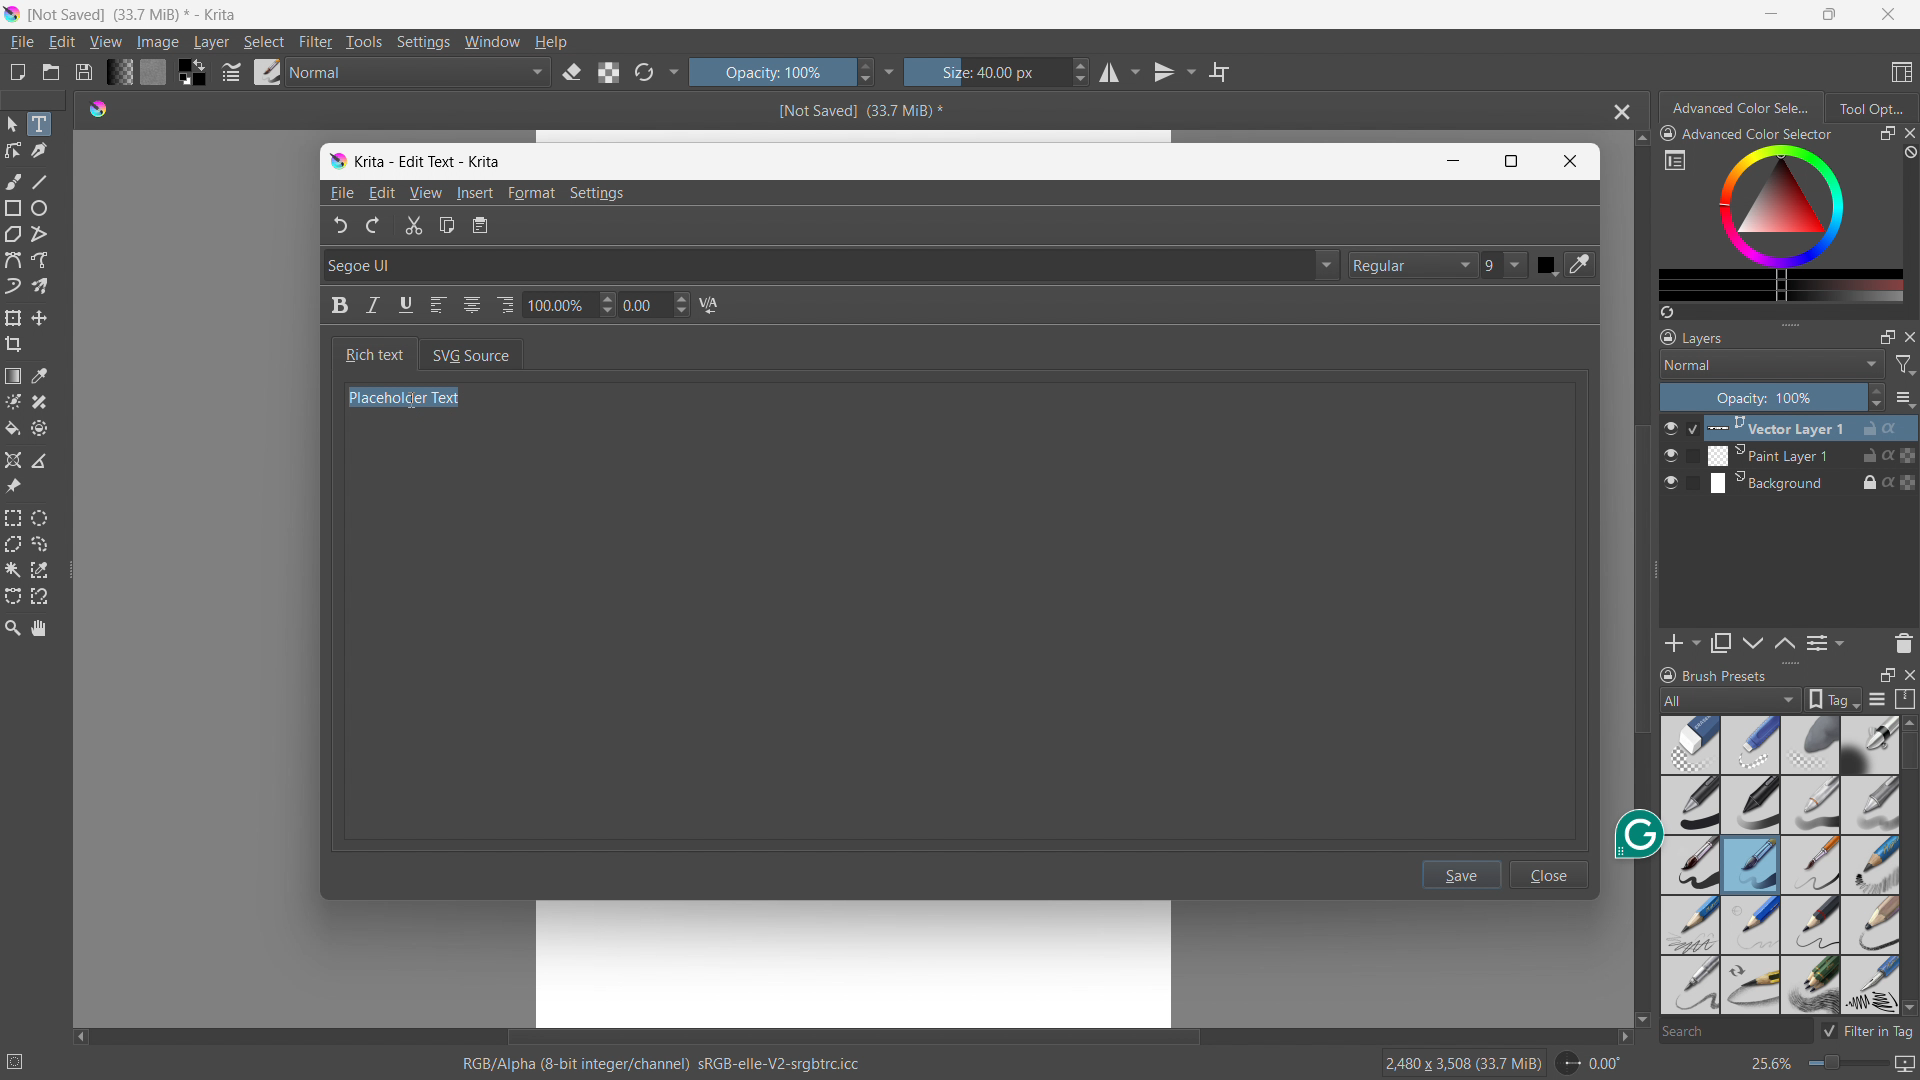 This screenshot has height=1080, width=1920. What do you see at coordinates (1809, 866) in the screenshot?
I see `small pin brush` at bounding box center [1809, 866].